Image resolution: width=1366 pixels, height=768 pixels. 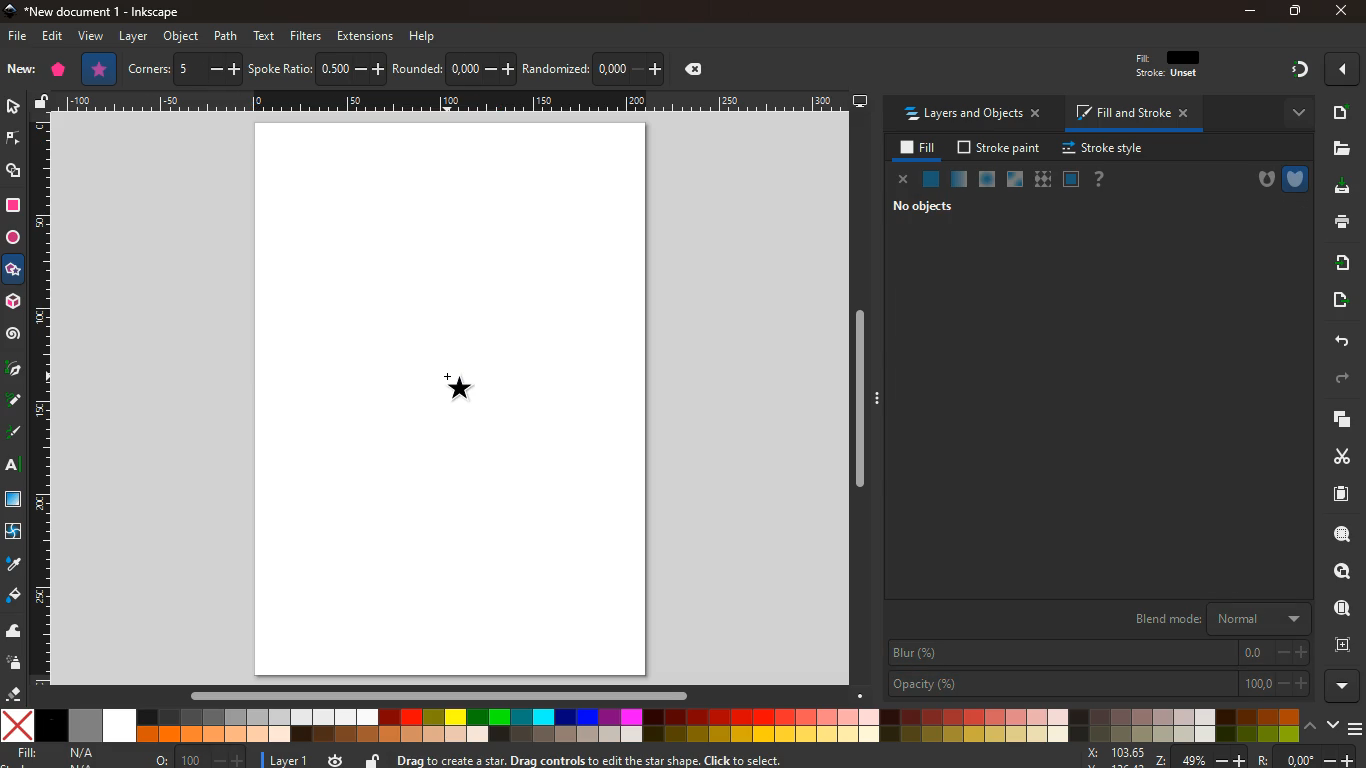 What do you see at coordinates (1289, 70) in the screenshot?
I see `gradient` at bounding box center [1289, 70].